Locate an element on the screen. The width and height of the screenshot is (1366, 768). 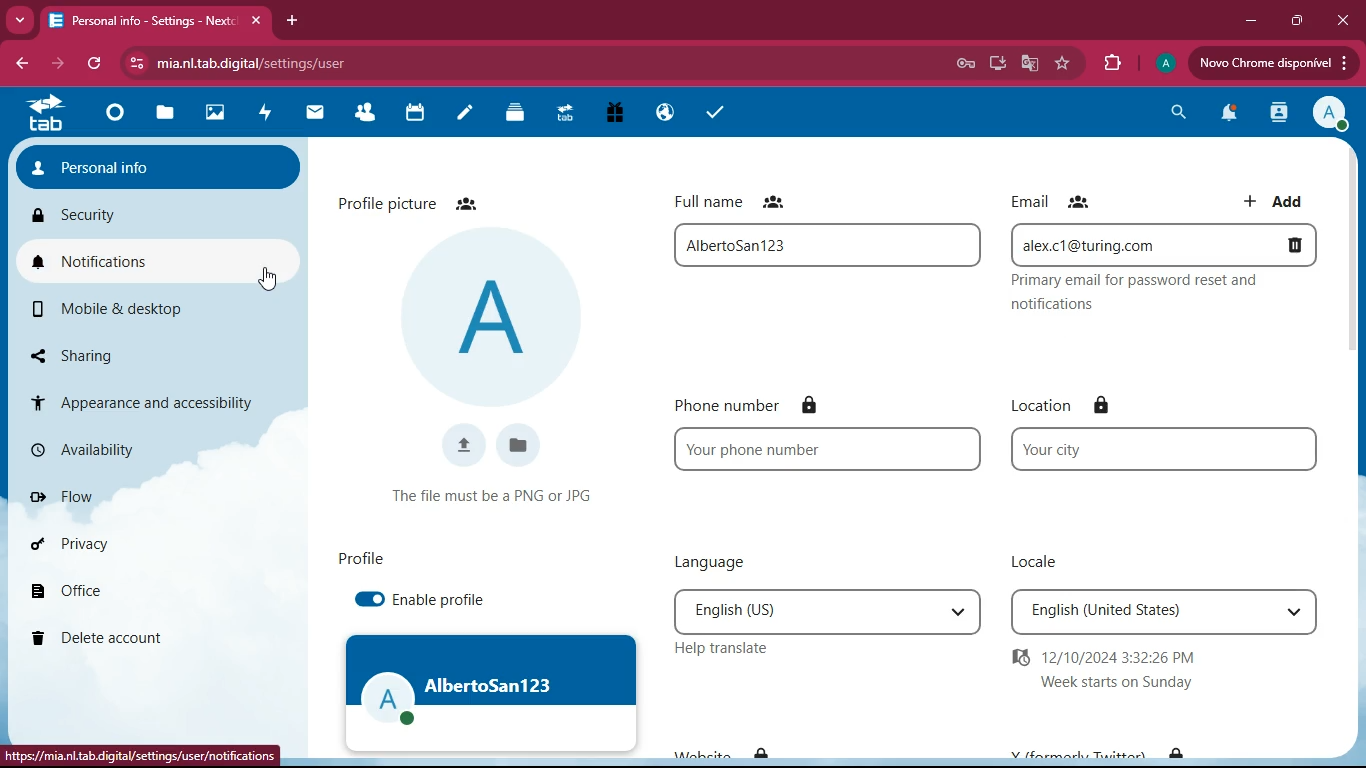
forward is located at coordinates (50, 64).